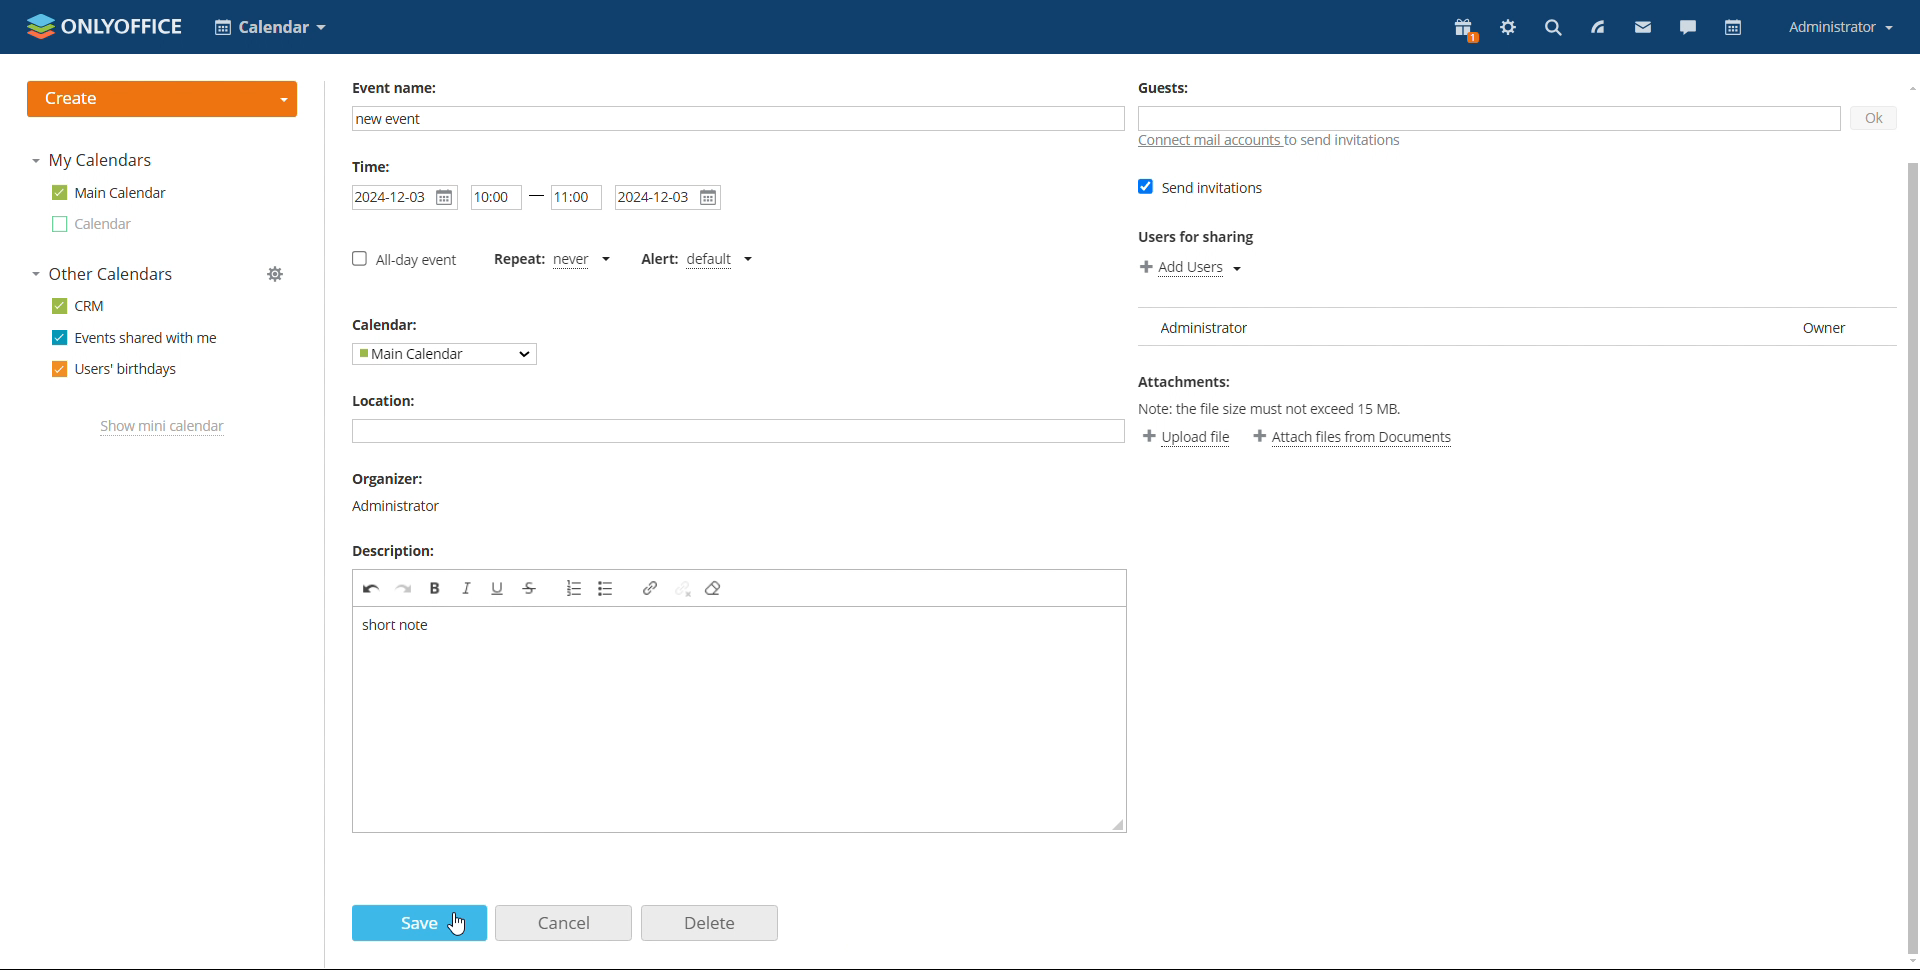 This screenshot has height=970, width=1920. I want to click on start date, so click(407, 196).